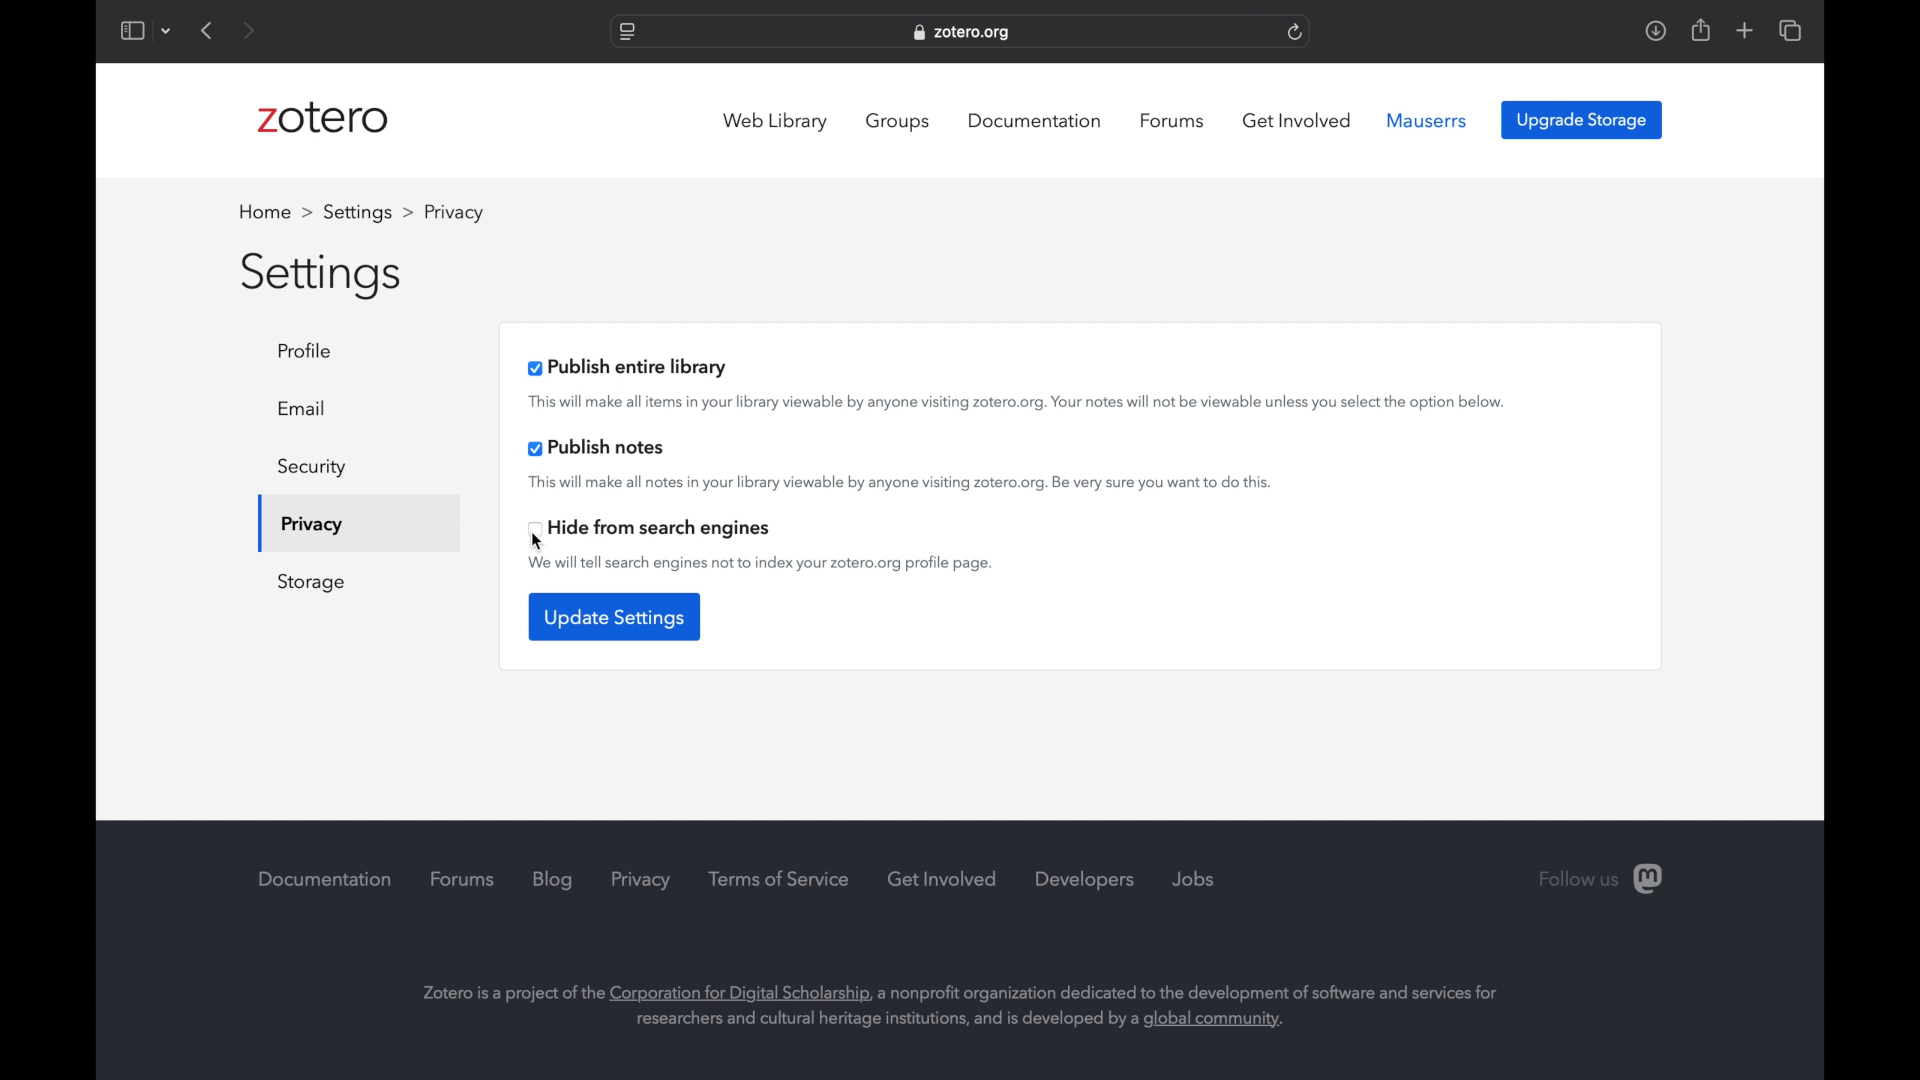  I want to click on forums, so click(461, 879).